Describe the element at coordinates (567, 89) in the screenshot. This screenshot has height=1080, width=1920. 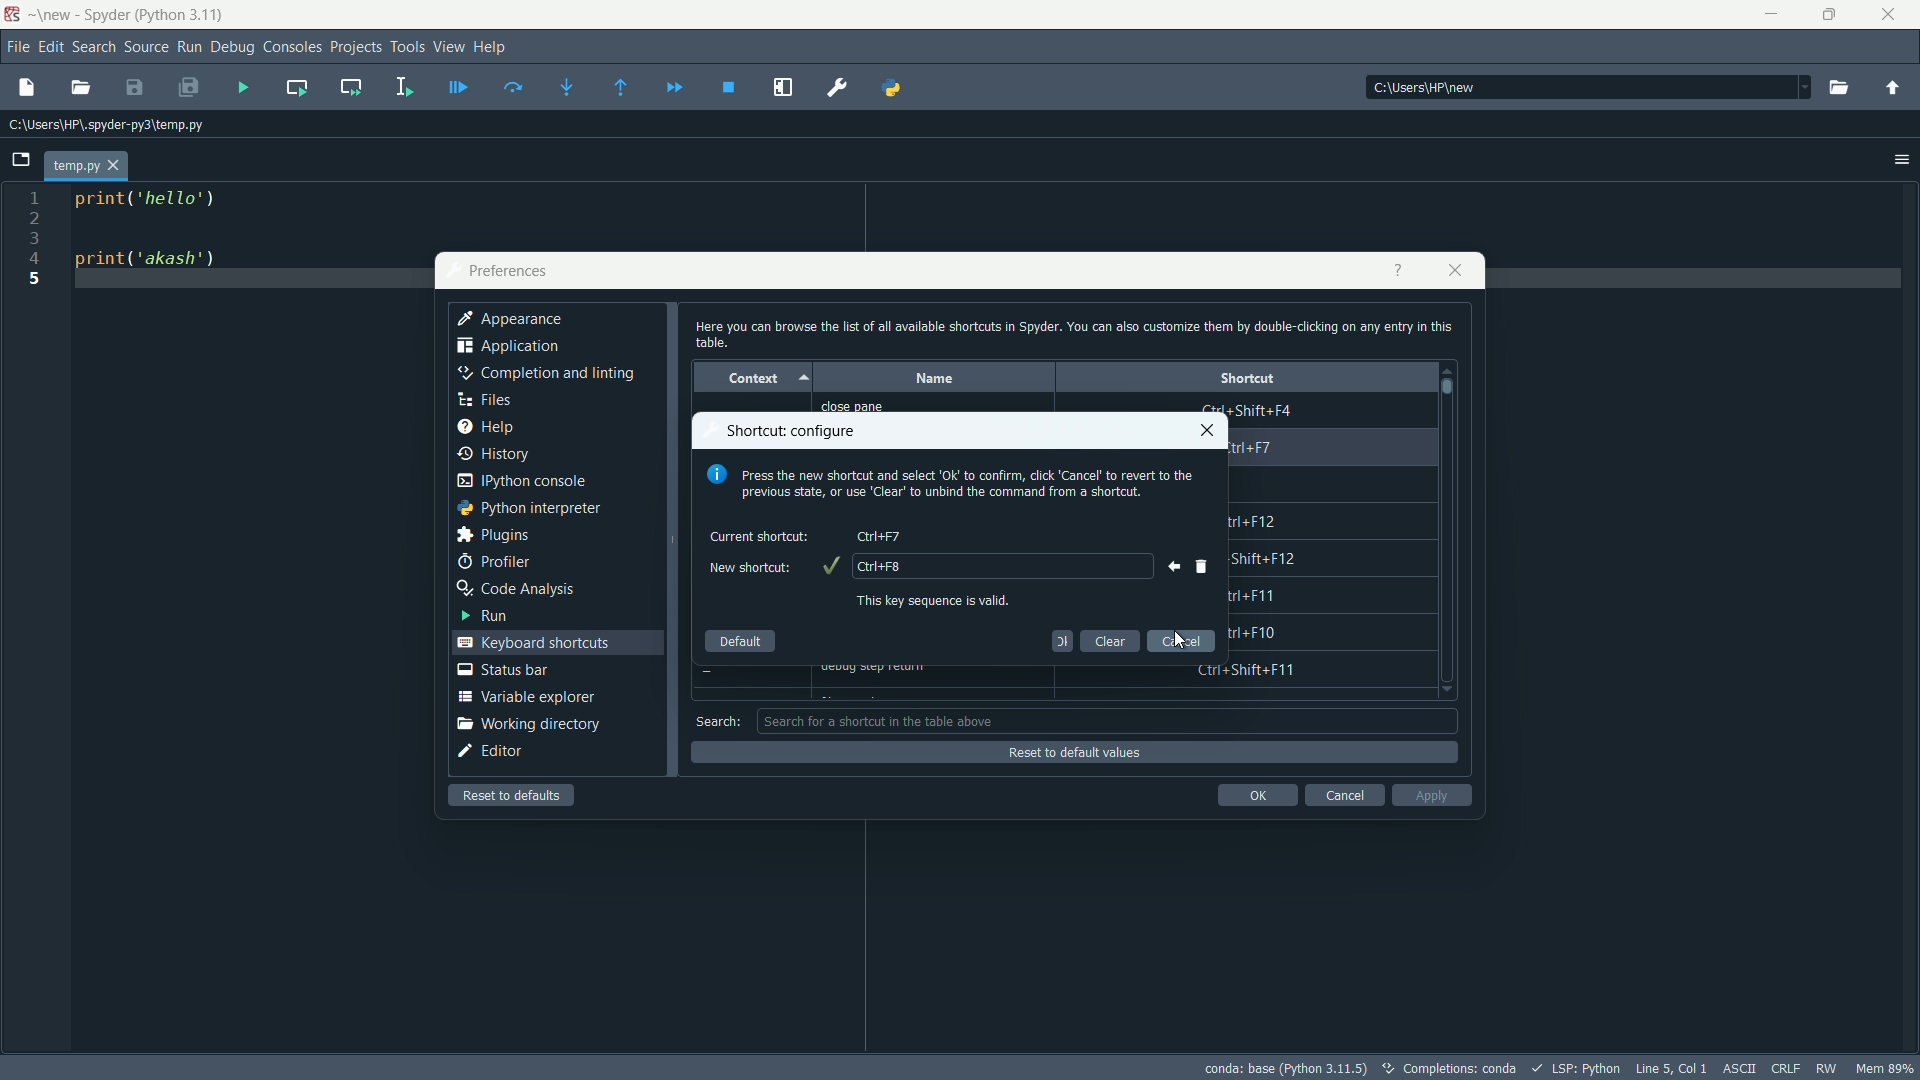
I see `step into function` at that location.